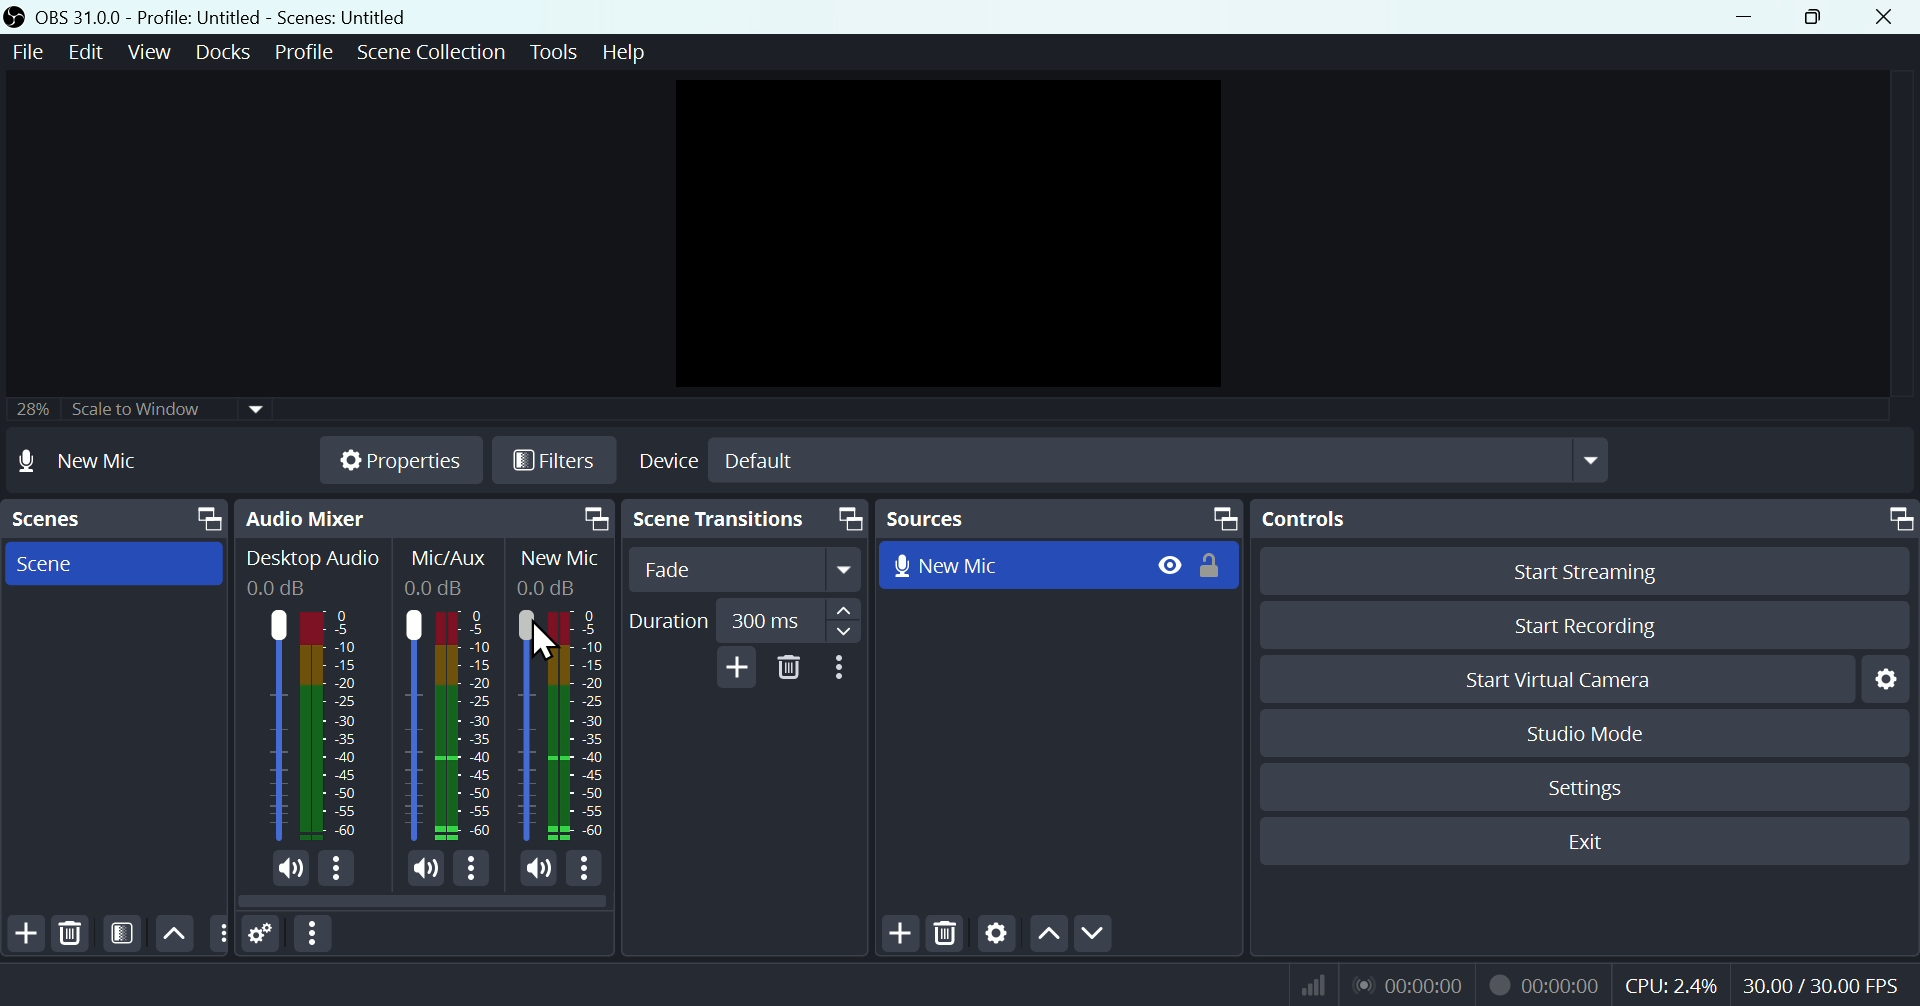 The height and width of the screenshot is (1006, 1920). I want to click on (un)lock, so click(1215, 565).